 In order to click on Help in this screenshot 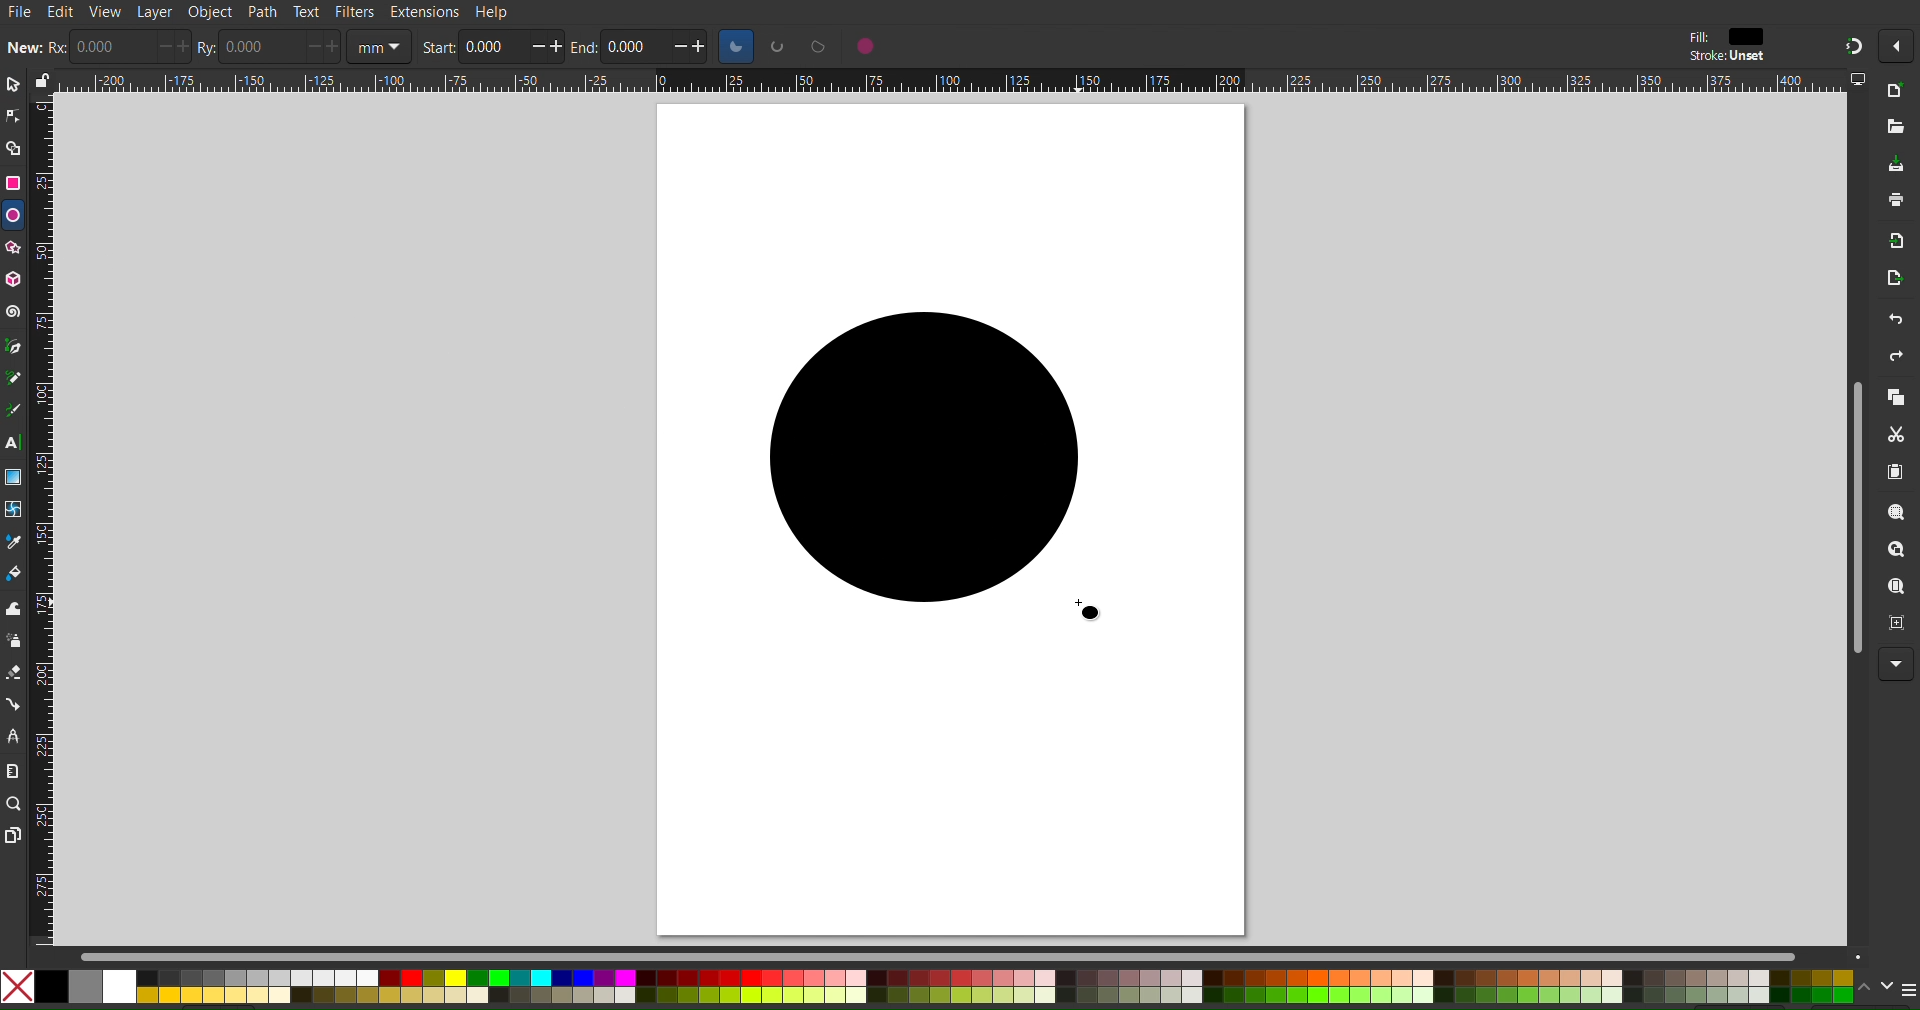, I will do `click(491, 12)`.